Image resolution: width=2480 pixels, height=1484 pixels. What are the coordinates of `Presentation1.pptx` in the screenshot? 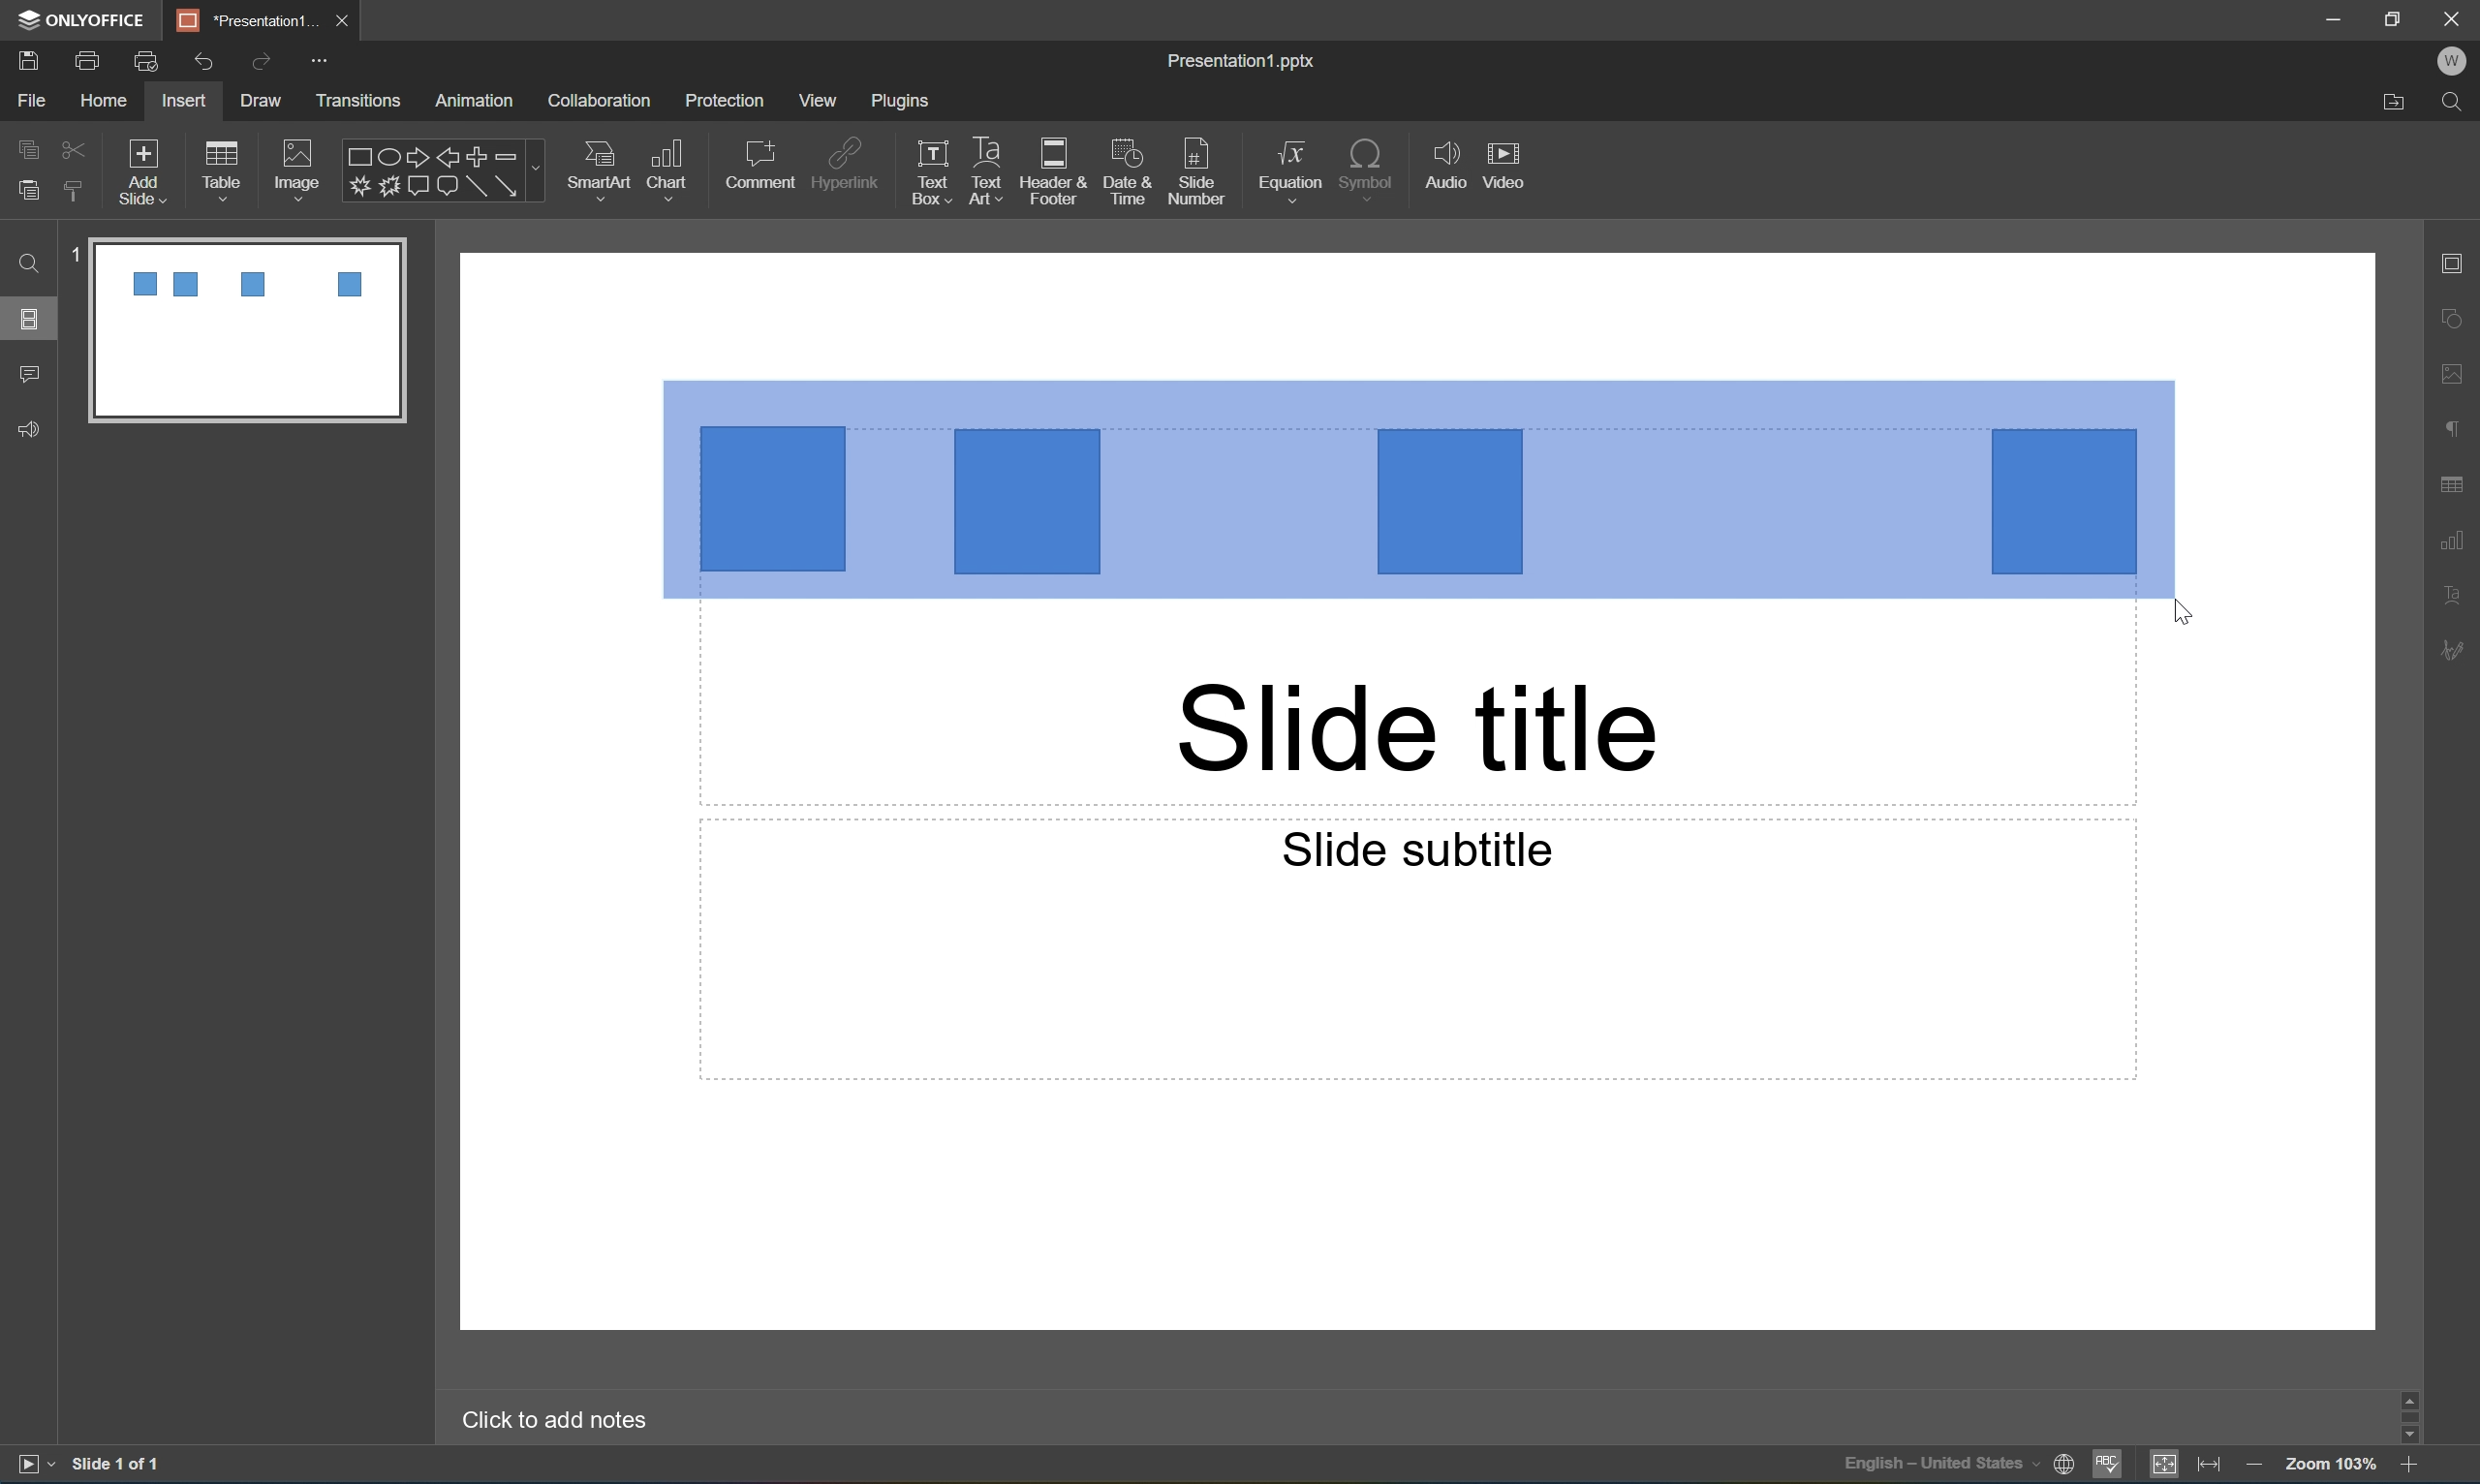 It's located at (1243, 63).